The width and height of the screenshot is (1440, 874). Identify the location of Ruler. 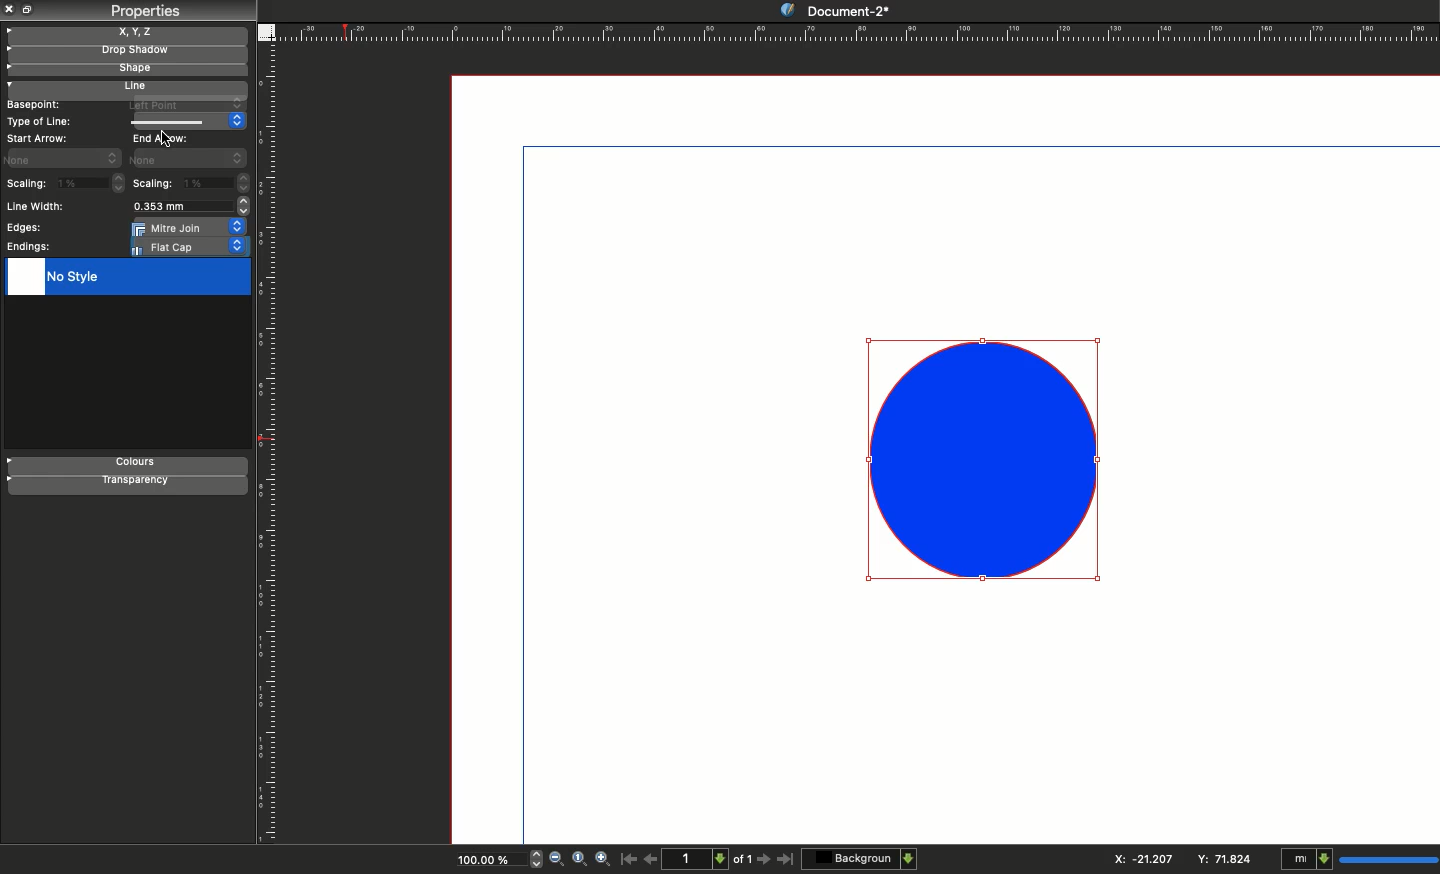
(270, 445).